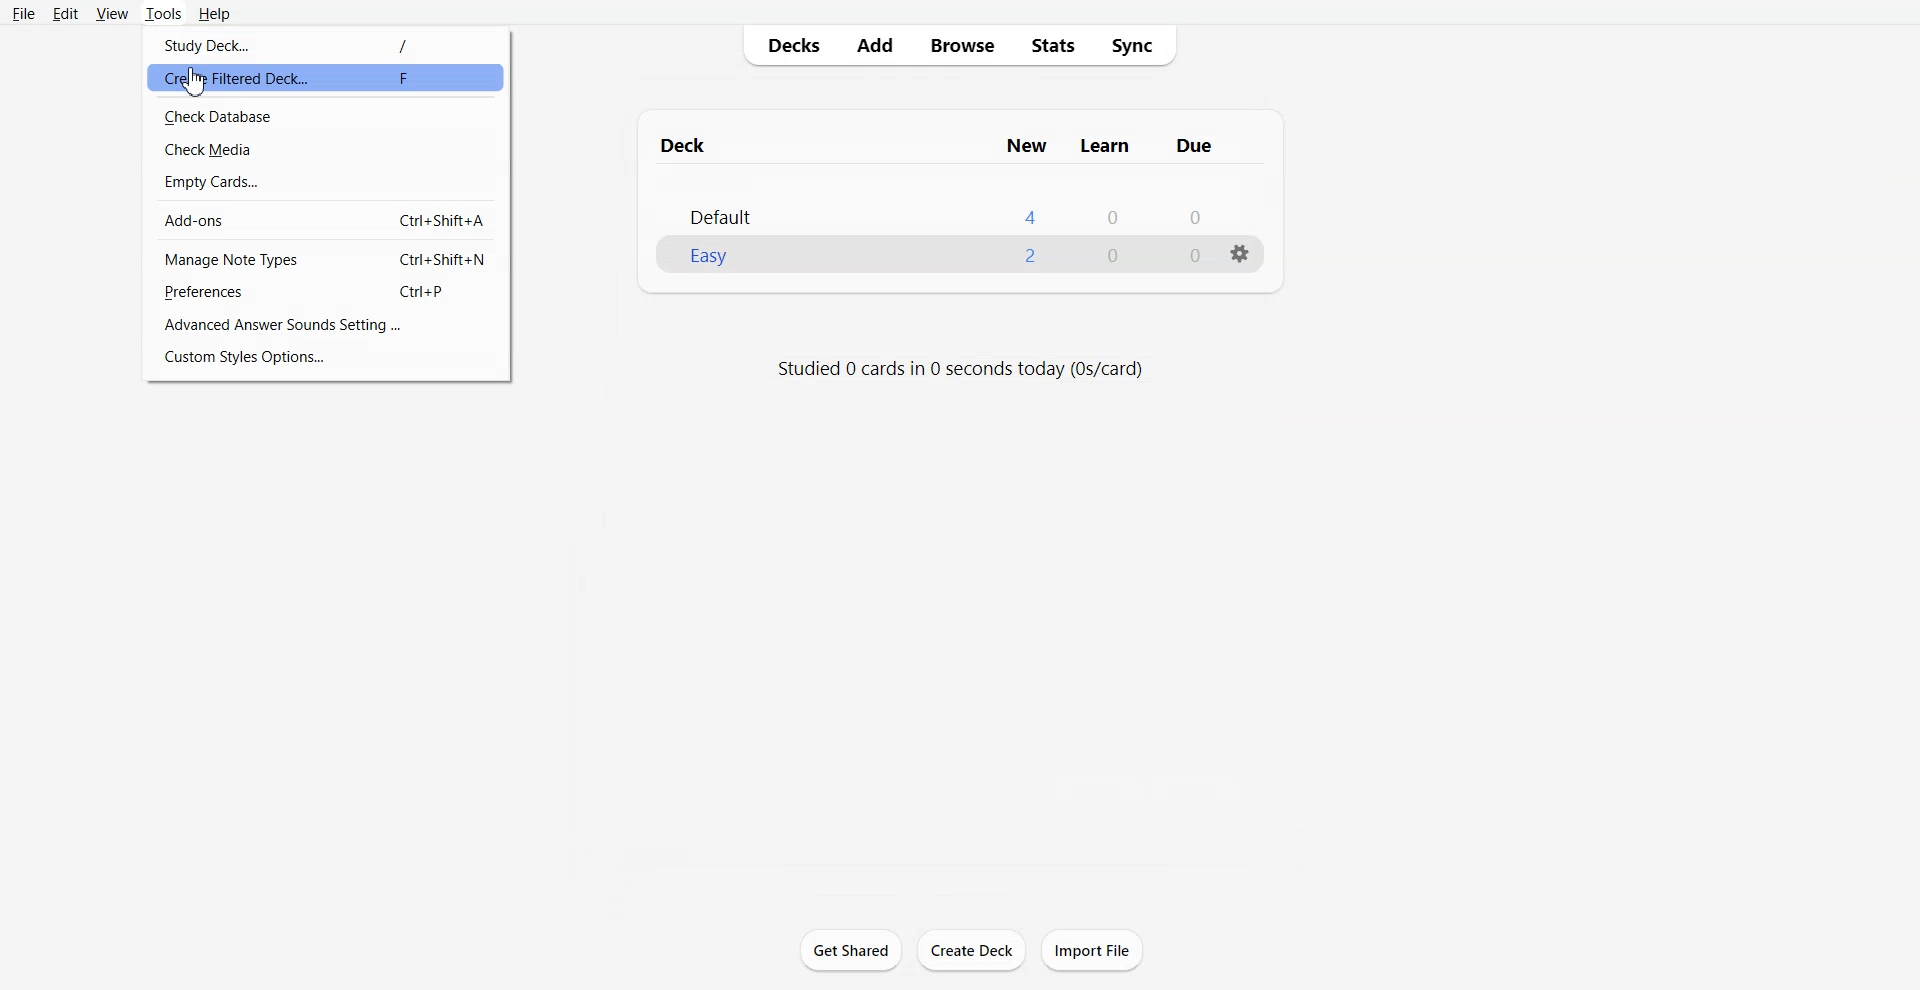 The height and width of the screenshot is (990, 1920). I want to click on Stats, so click(1053, 46).